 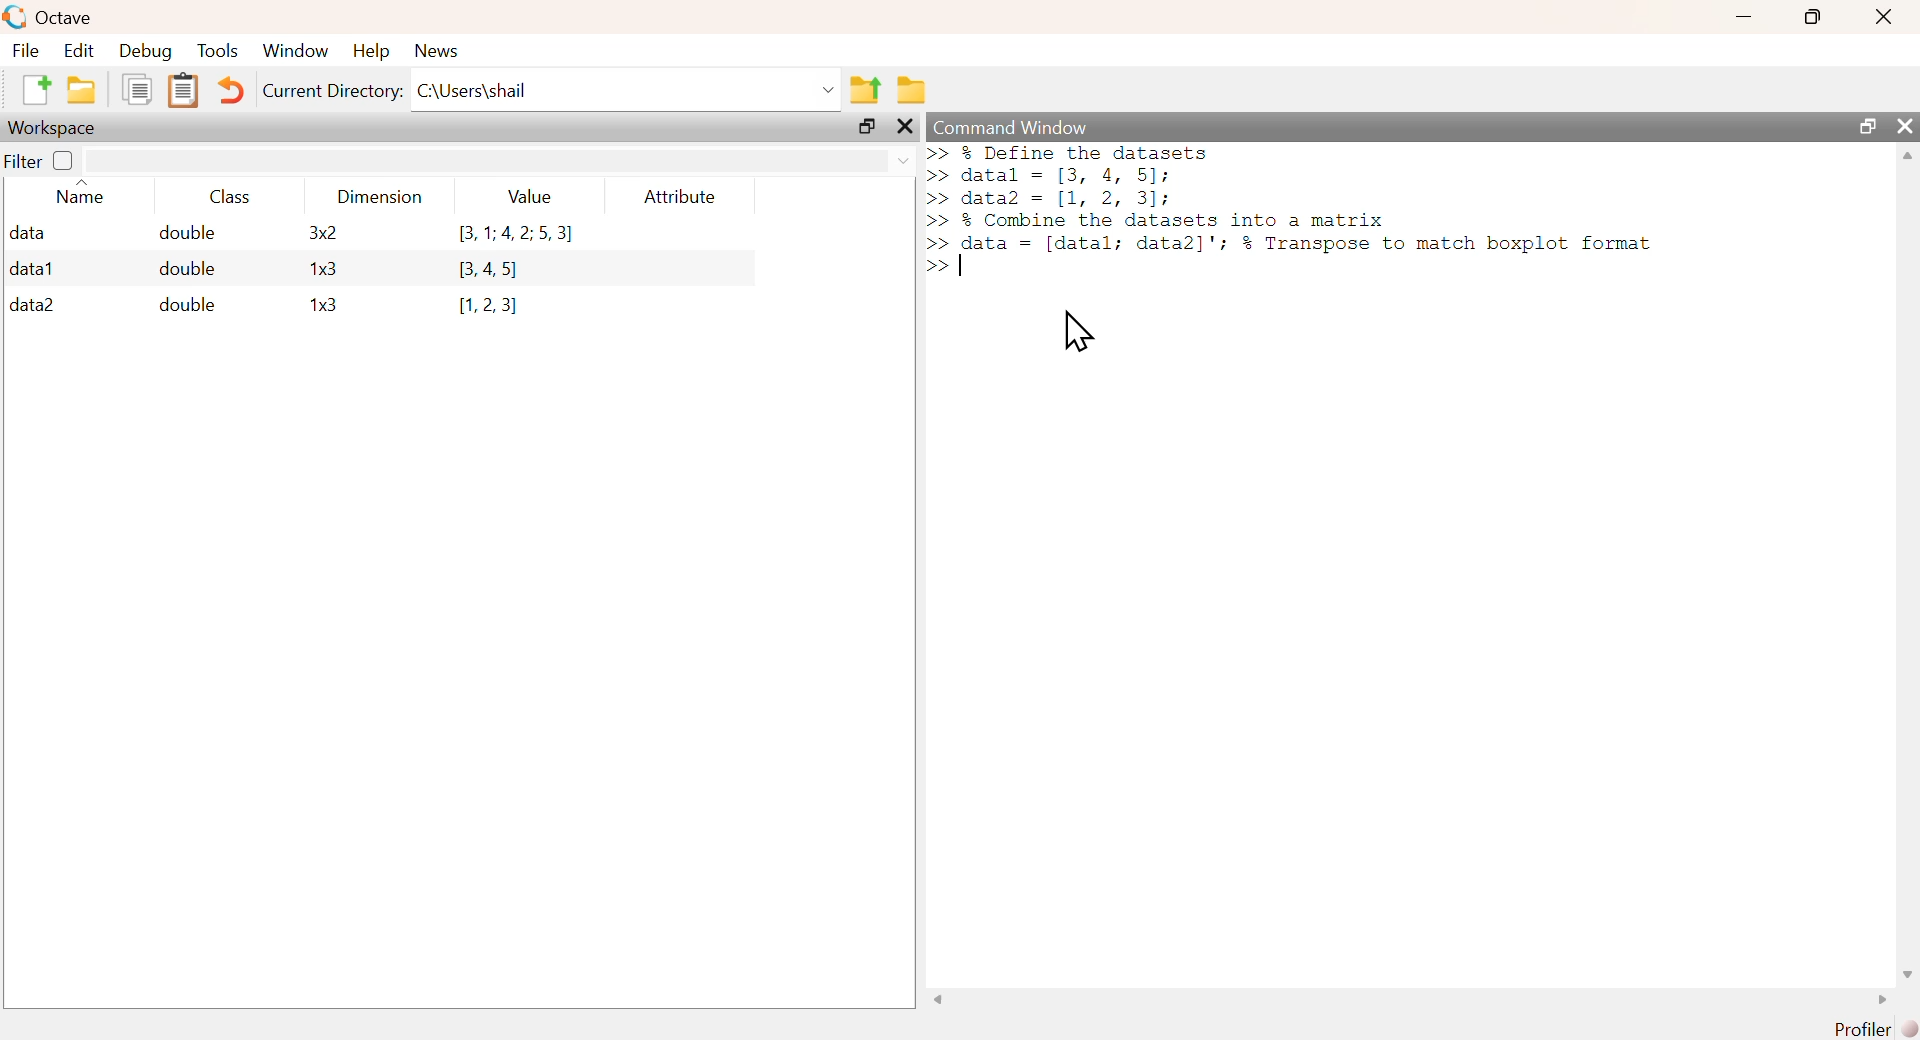 I want to click on 1x3, so click(x=323, y=270).